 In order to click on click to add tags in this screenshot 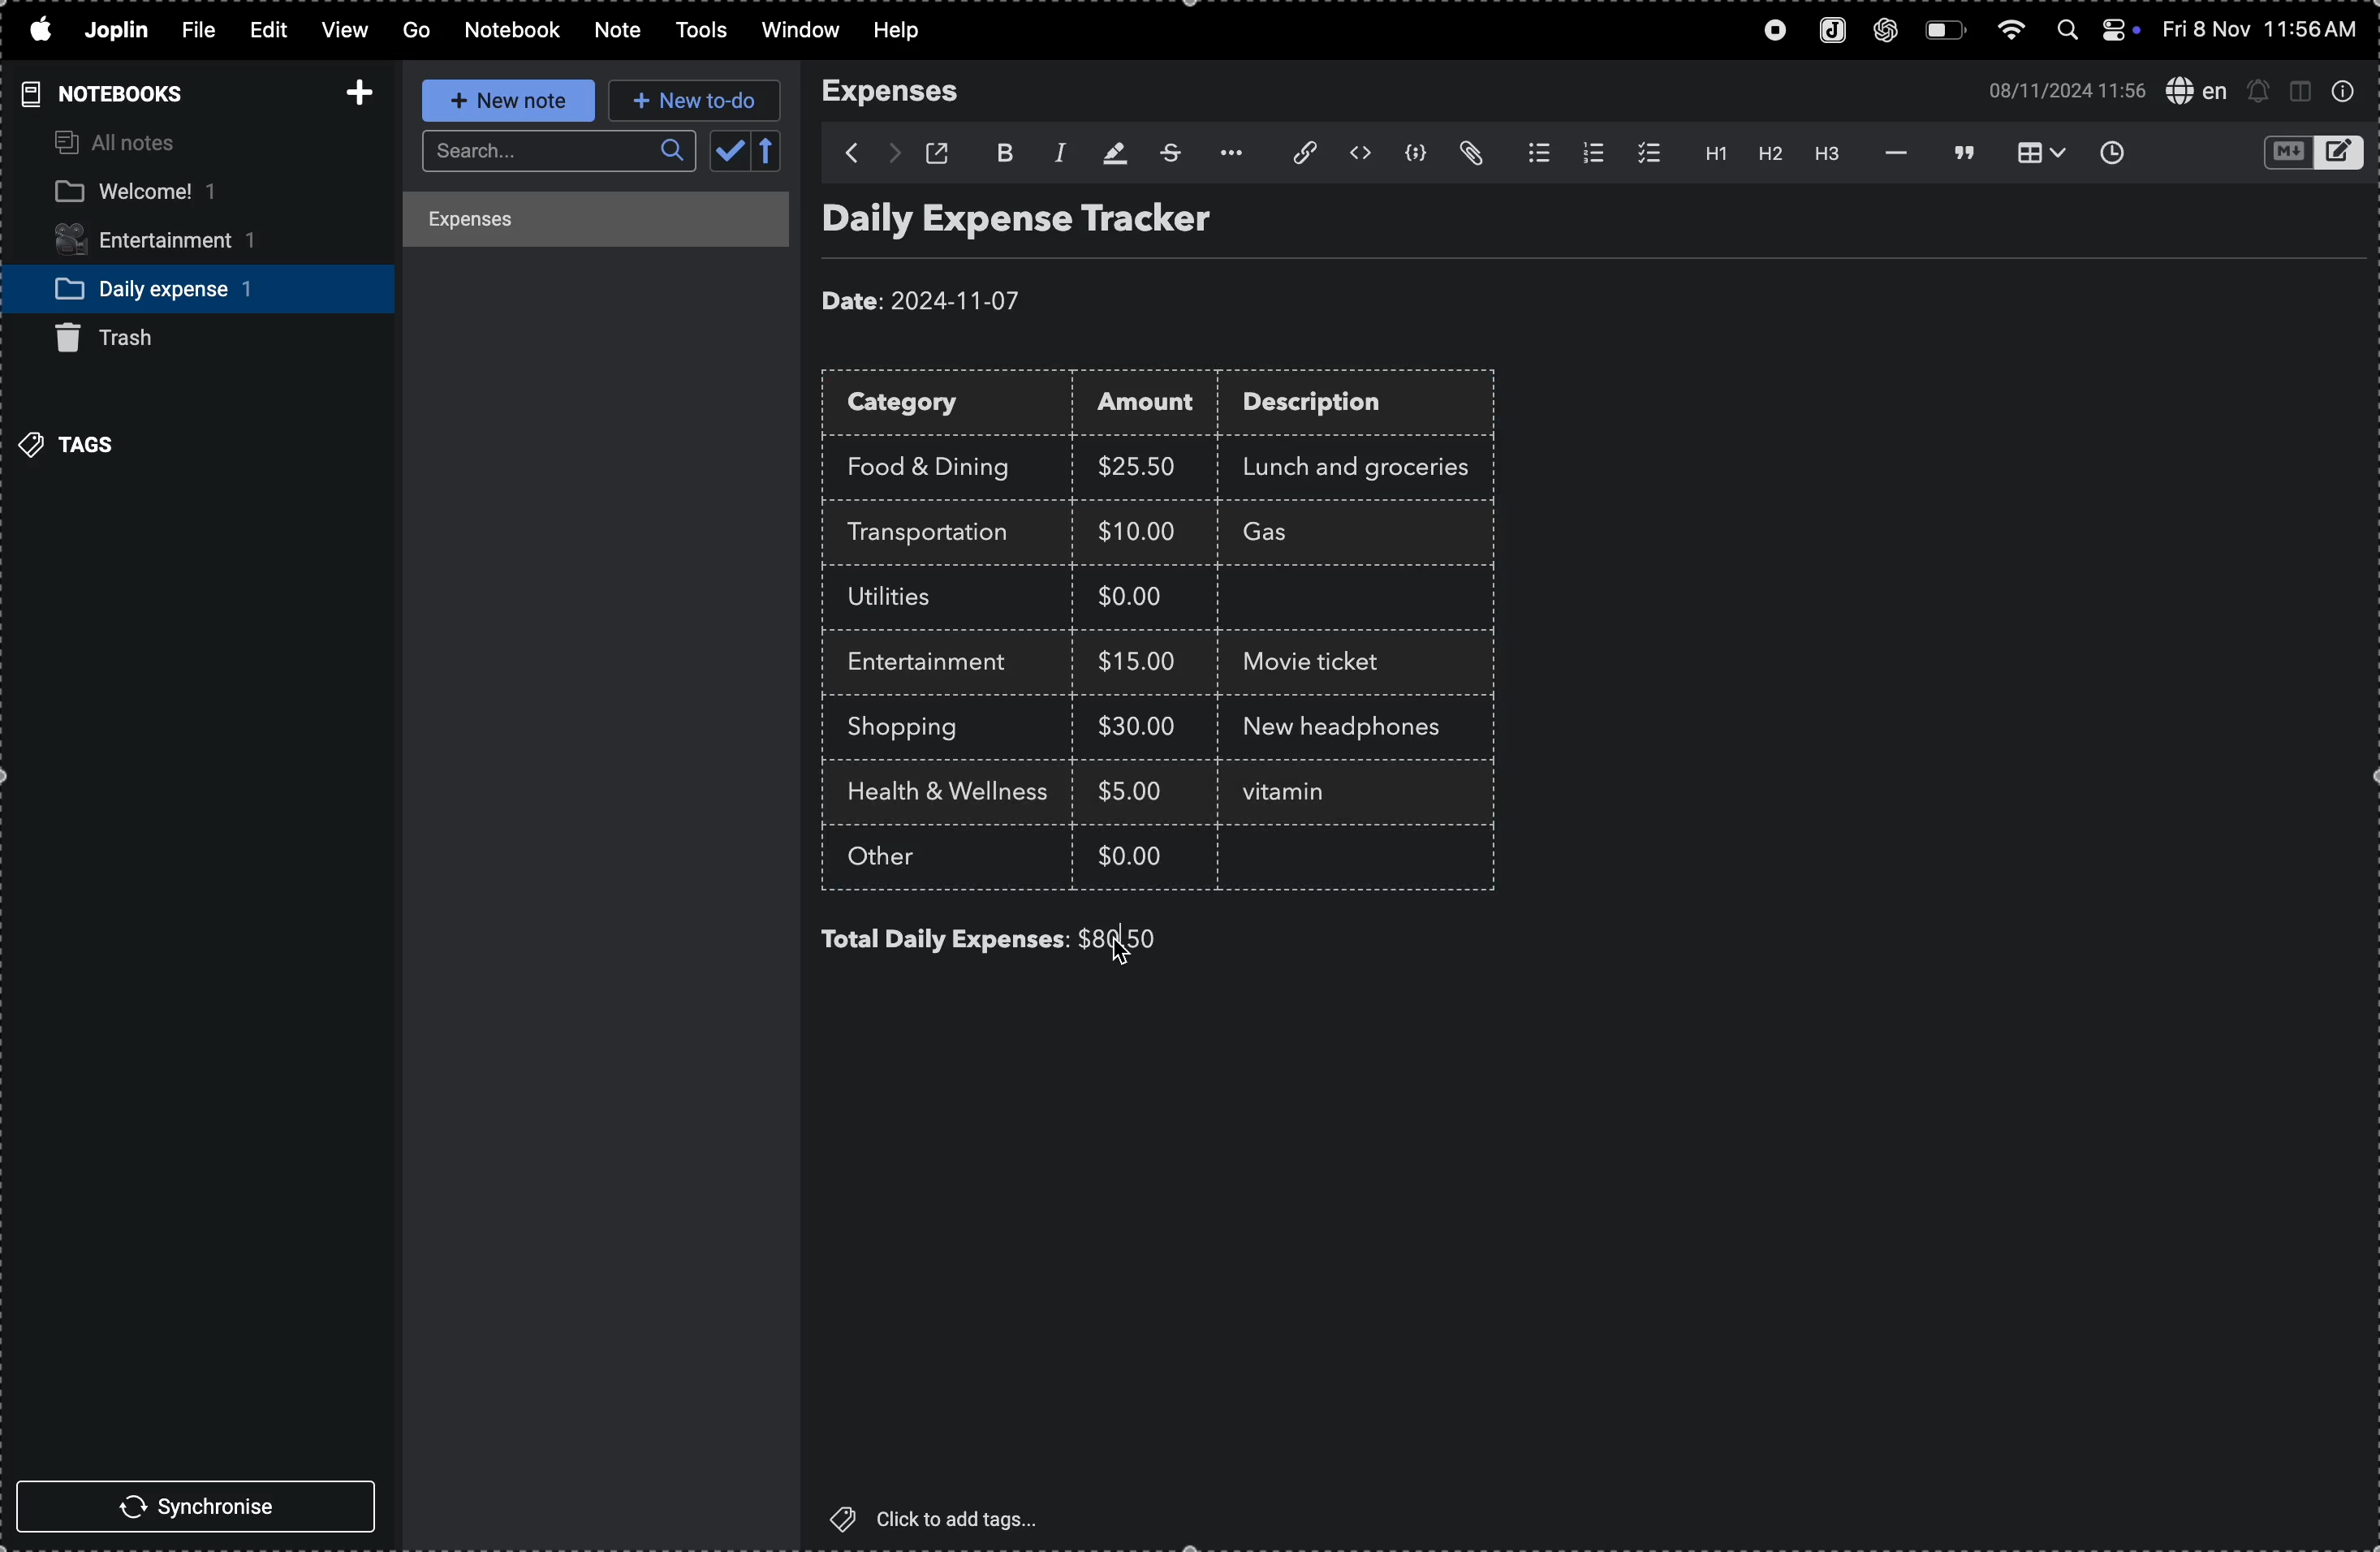, I will do `click(947, 1518)`.